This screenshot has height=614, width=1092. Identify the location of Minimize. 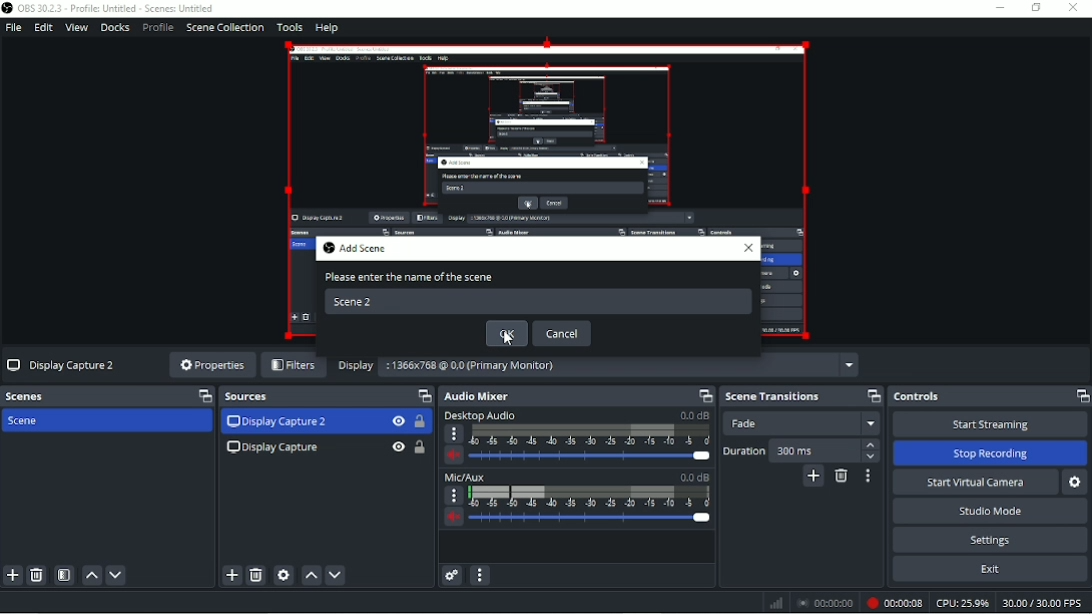
(999, 7).